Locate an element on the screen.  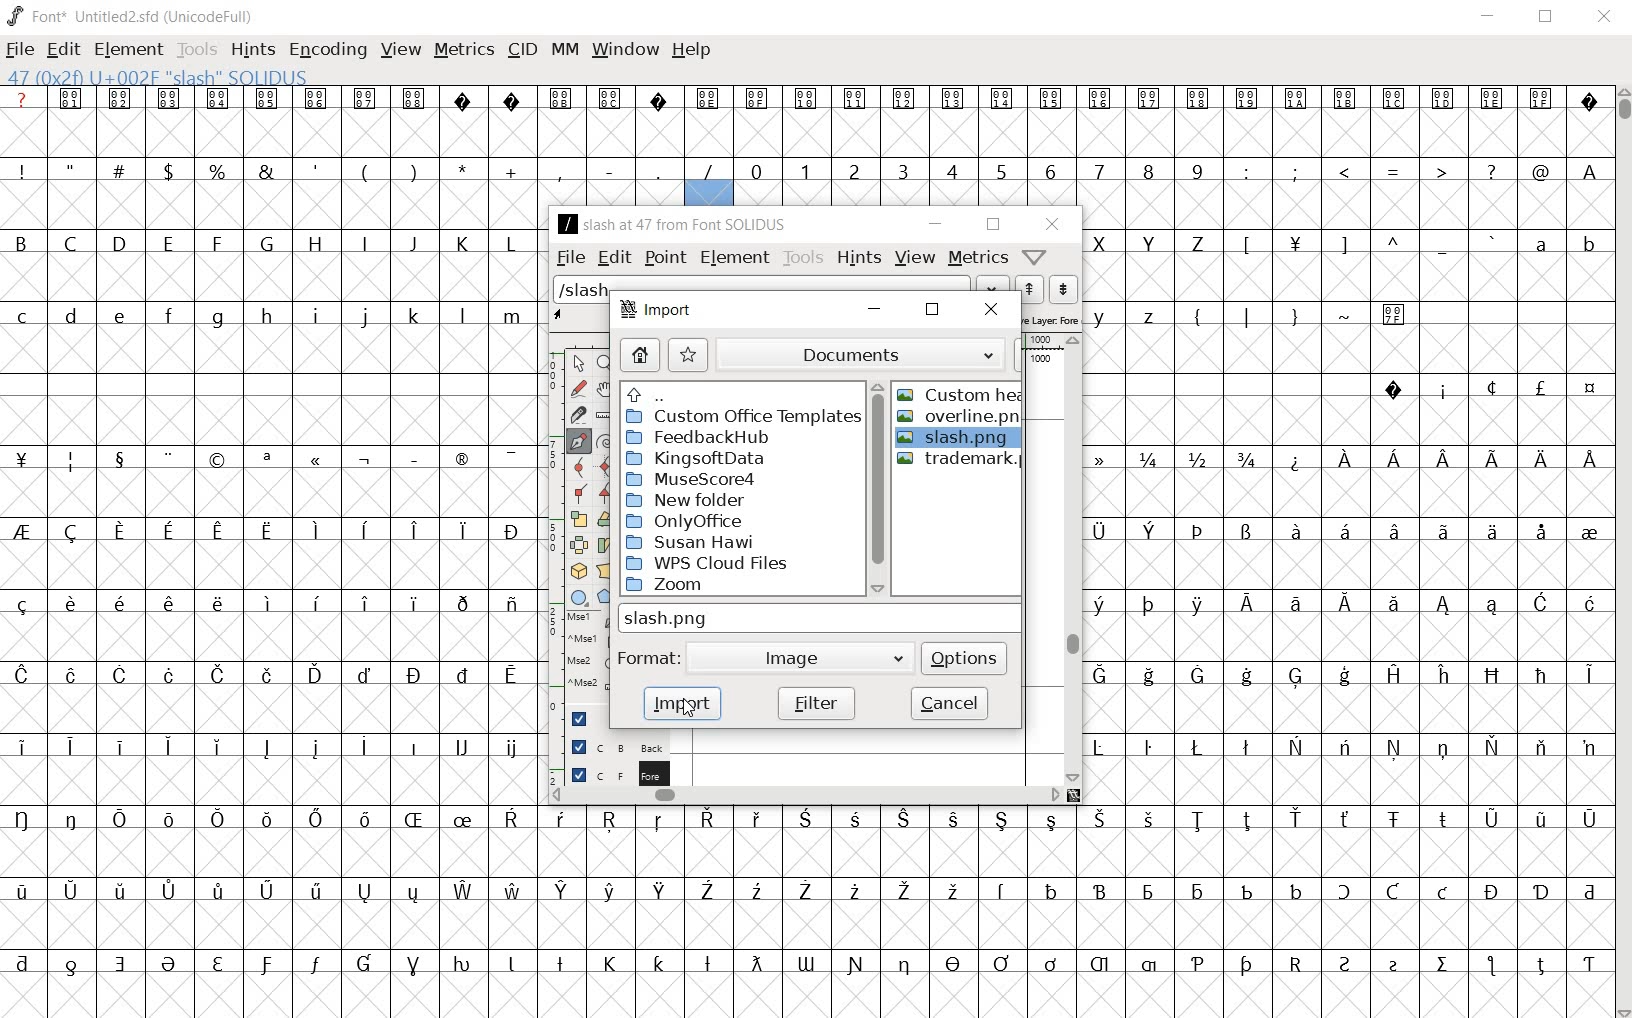
scrollbar is located at coordinates (804, 797).